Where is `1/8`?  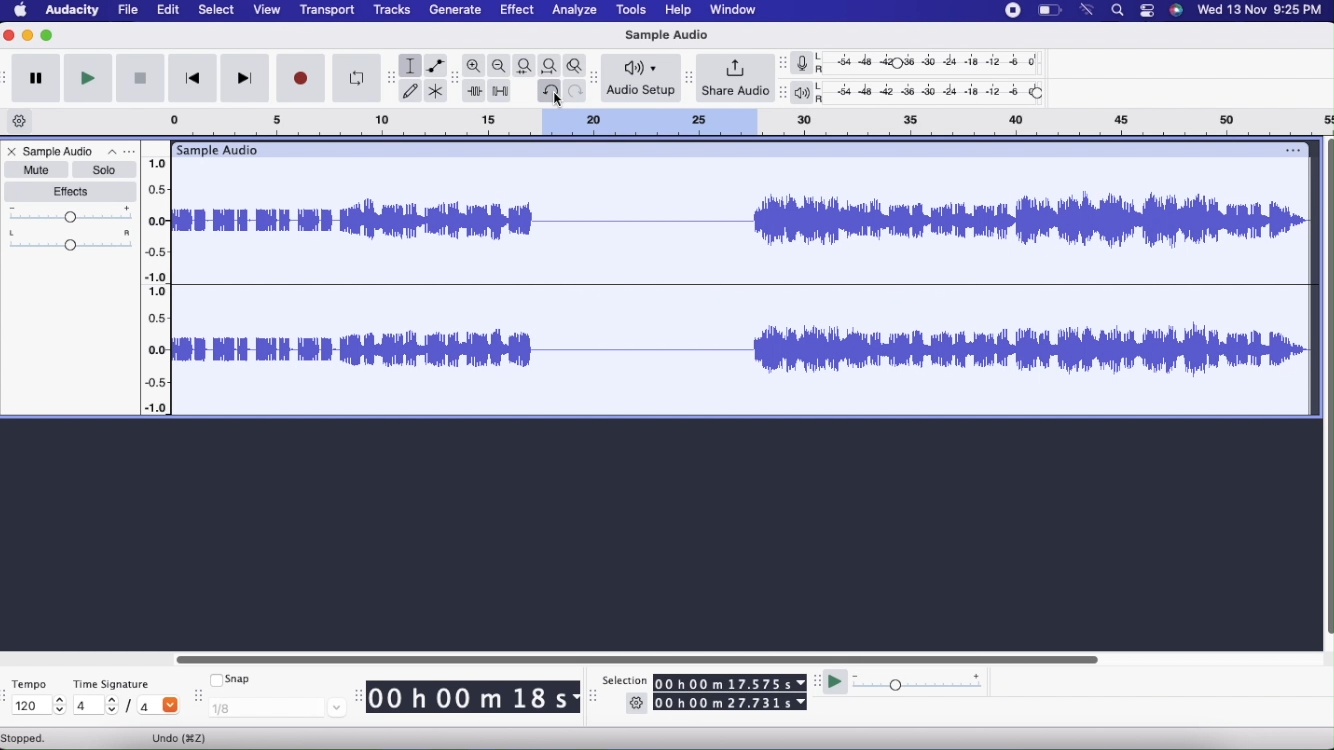
1/8 is located at coordinates (277, 710).